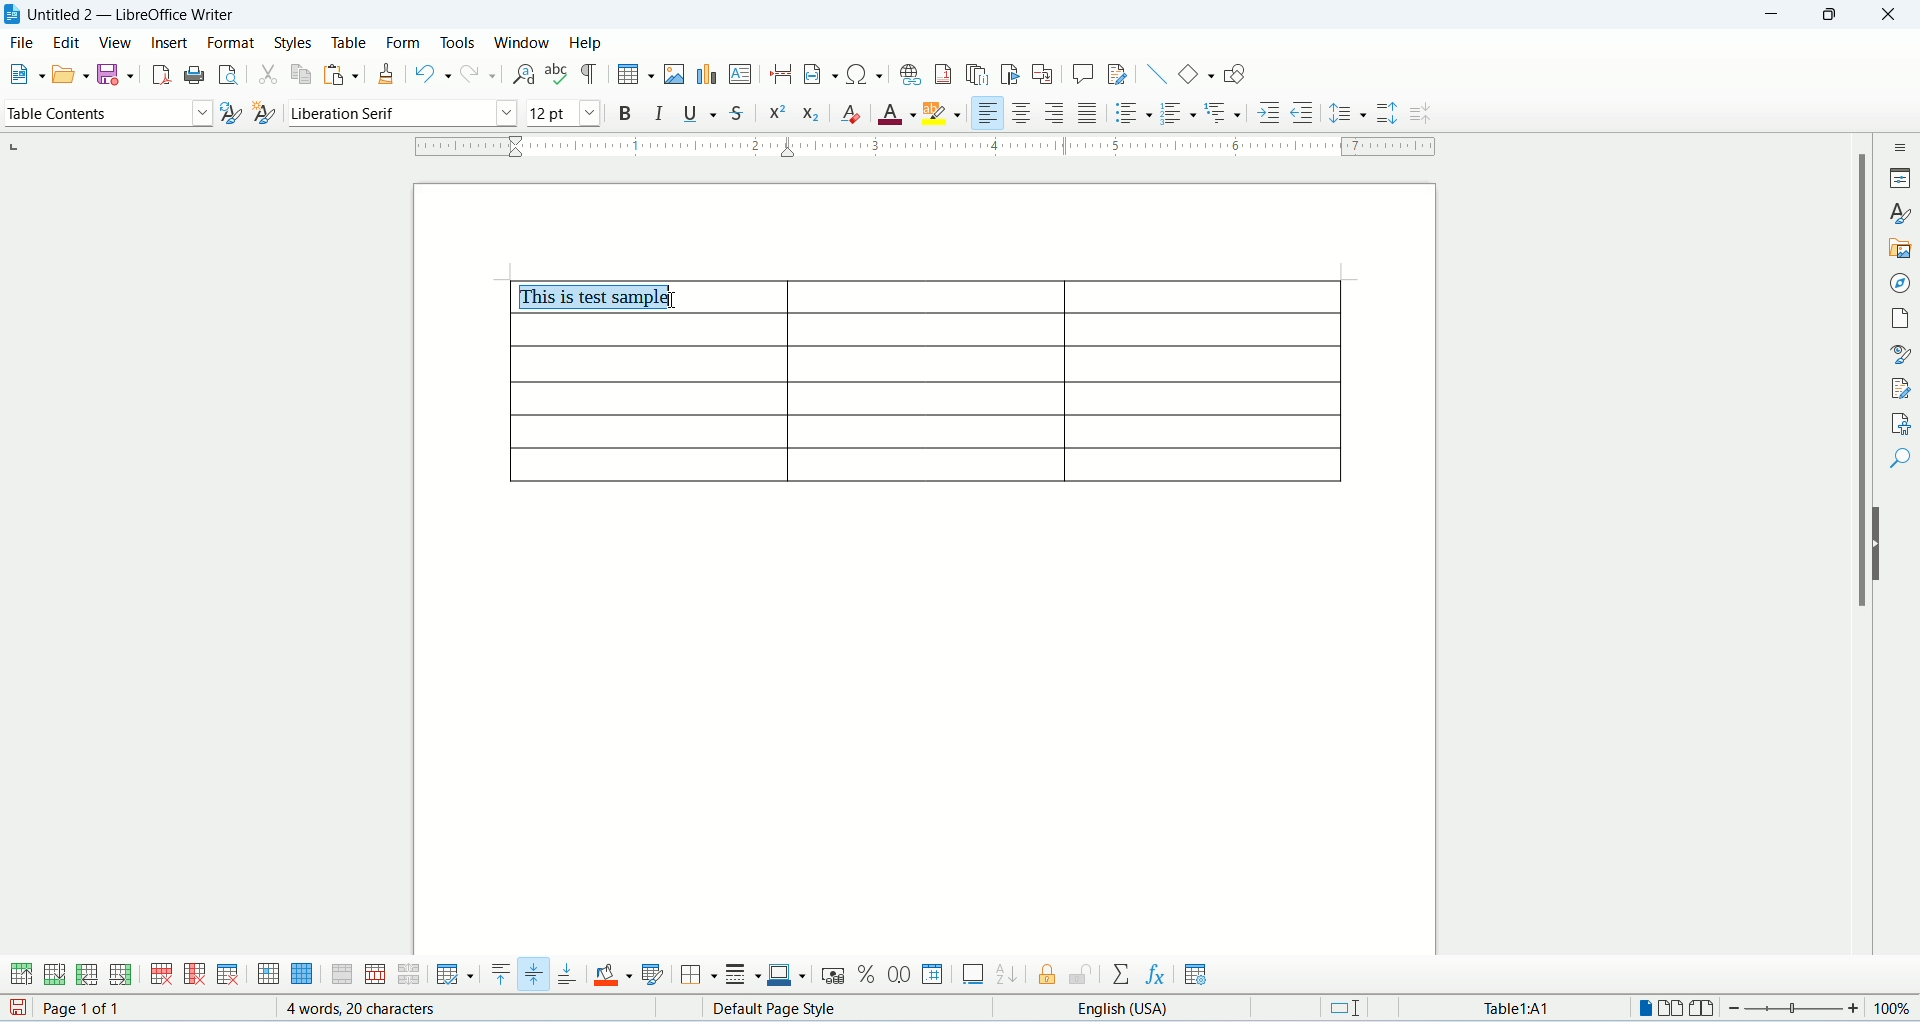 This screenshot has width=1920, height=1022. I want to click on split table, so click(409, 975).